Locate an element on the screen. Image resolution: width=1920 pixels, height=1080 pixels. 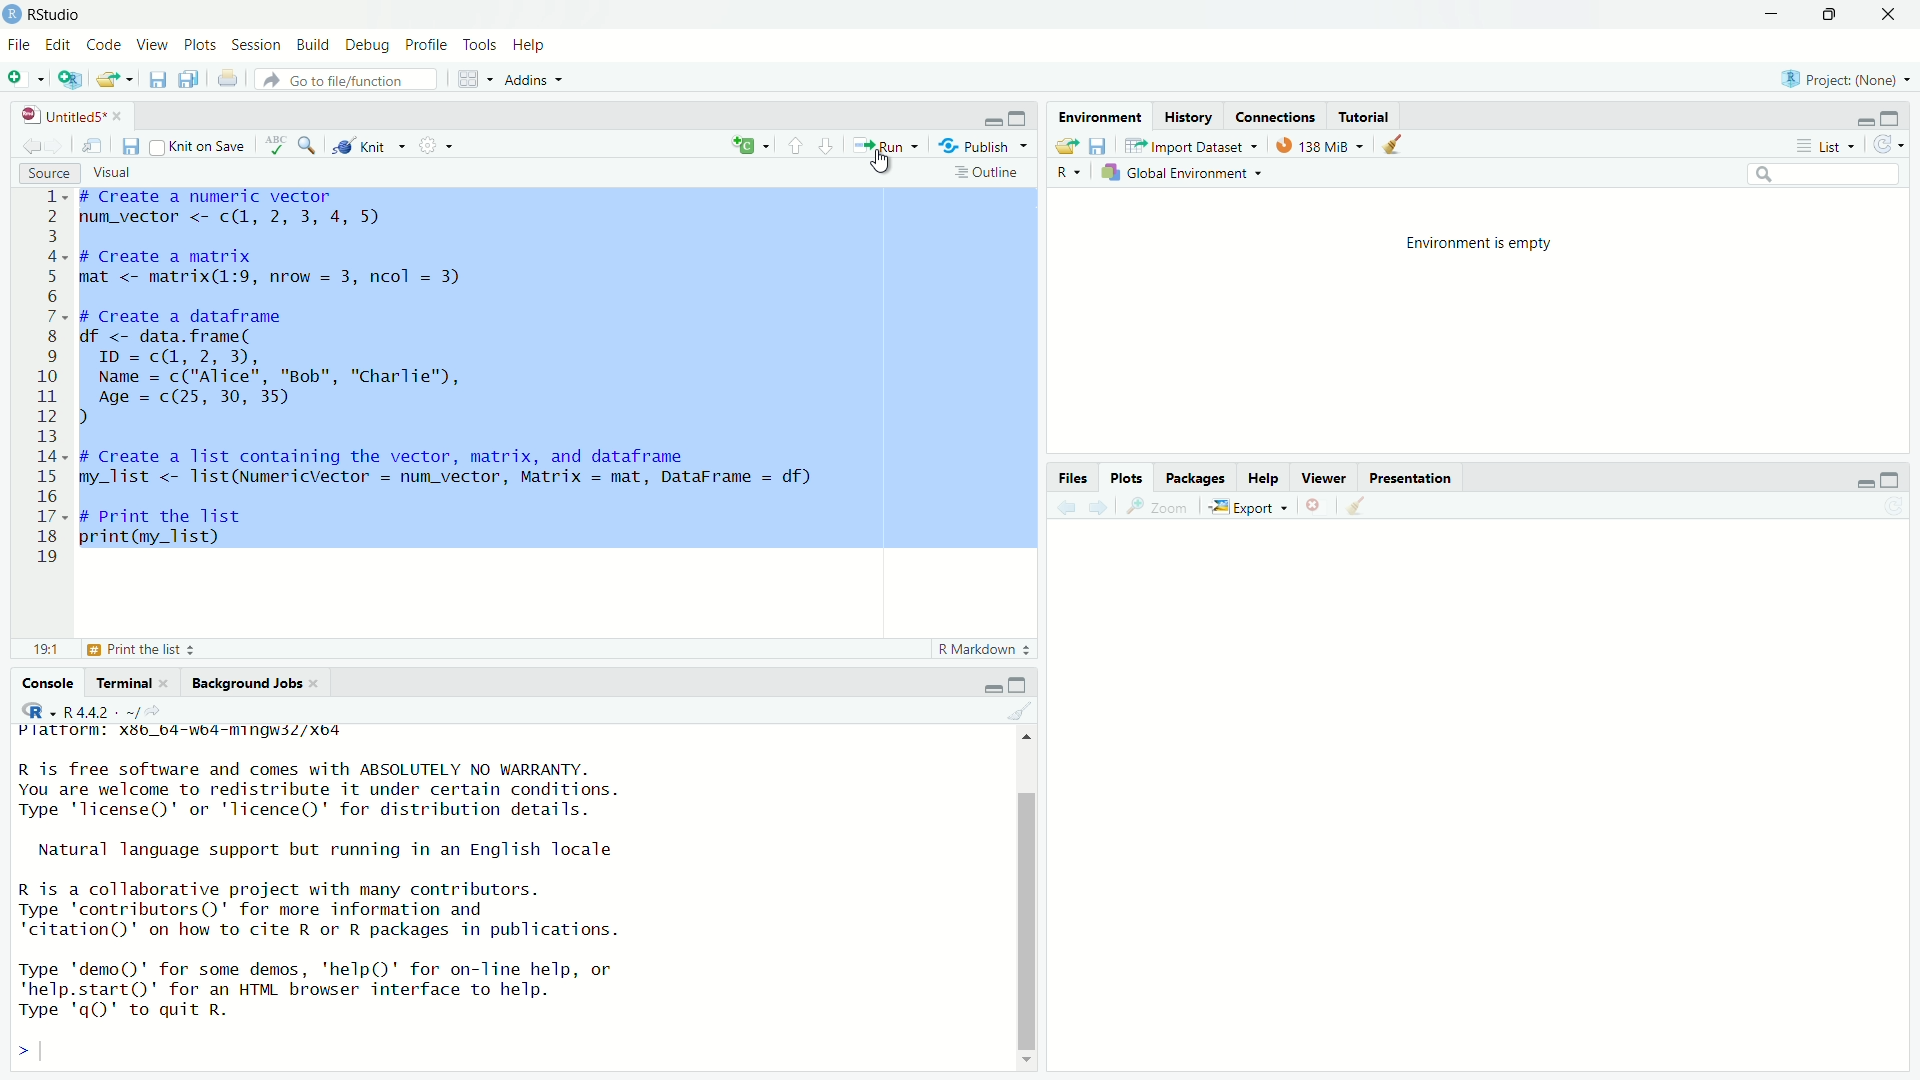
1- # Create a numeric vector

2 num_vector <- c(1, 2, 3, 4, 5)

8

4- # Create a matrix

5 mat <- matrix(1:9, nrow = 3, ncol = 3)

6

7~ # Create a dataframe

8 df <- data.frame(

9 ID =c(, 2, 3),

10 Name = c("Alice", "Bob", "Charlie"

11 Age = c(25, 30, 35)

12

13

14 - # Create a list containing the vector, matrix, and dataframe
15 my_list <- Tist(NumericVector = num_vector, Matrix = mat, DataFrame = df)
16

17 - # Print the list

18 print(my_list)

ie is located at coordinates (428, 378).